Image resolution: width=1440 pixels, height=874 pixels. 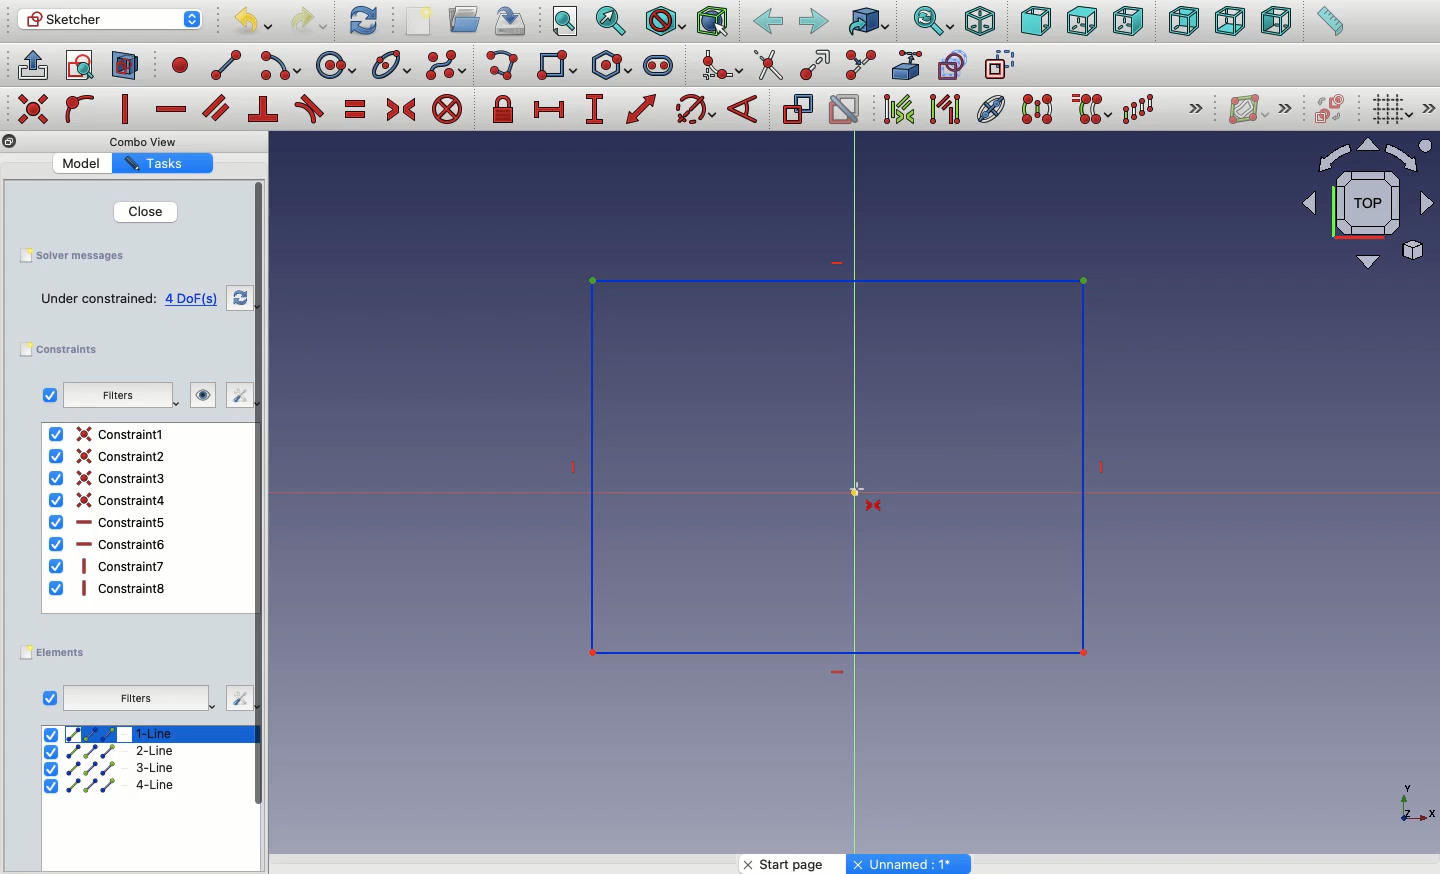 What do you see at coordinates (868, 490) in the screenshot?
I see `Cursor` at bounding box center [868, 490].